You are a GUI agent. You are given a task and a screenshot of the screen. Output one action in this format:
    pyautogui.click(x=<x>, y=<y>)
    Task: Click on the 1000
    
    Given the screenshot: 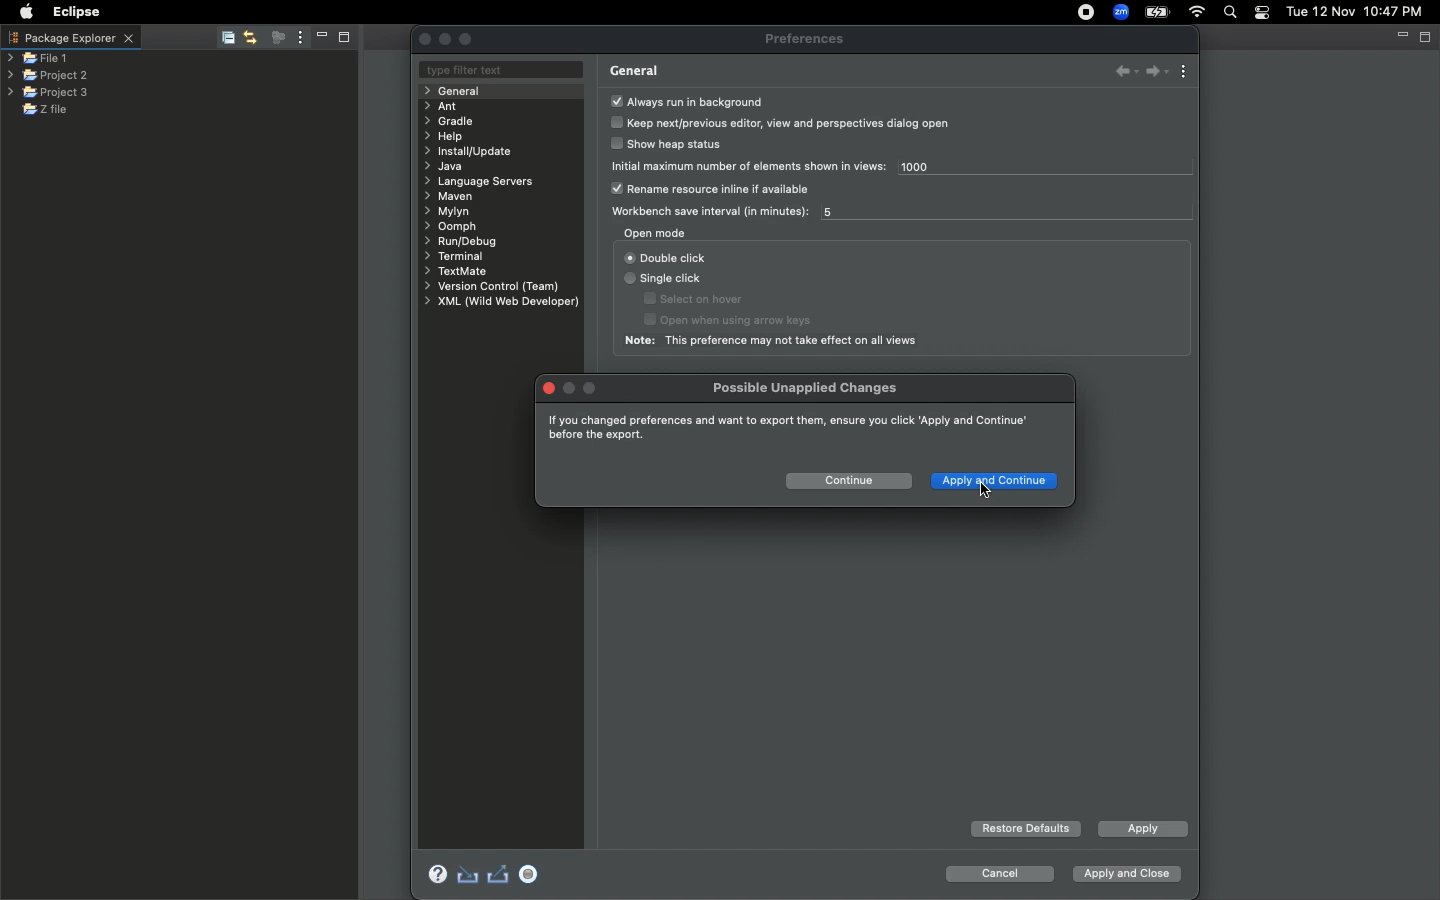 What is the action you would take?
    pyautogui.click(x=937, y=169)
    